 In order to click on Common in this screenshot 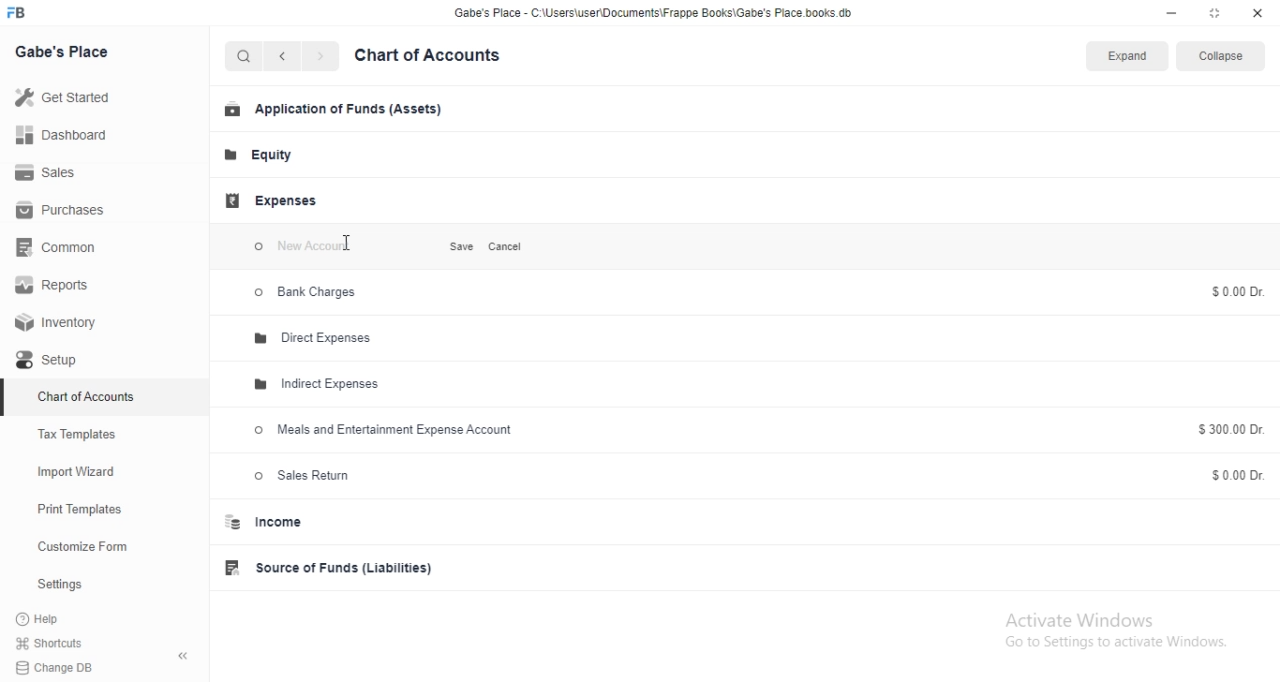, I will do `click(62, 250)`.